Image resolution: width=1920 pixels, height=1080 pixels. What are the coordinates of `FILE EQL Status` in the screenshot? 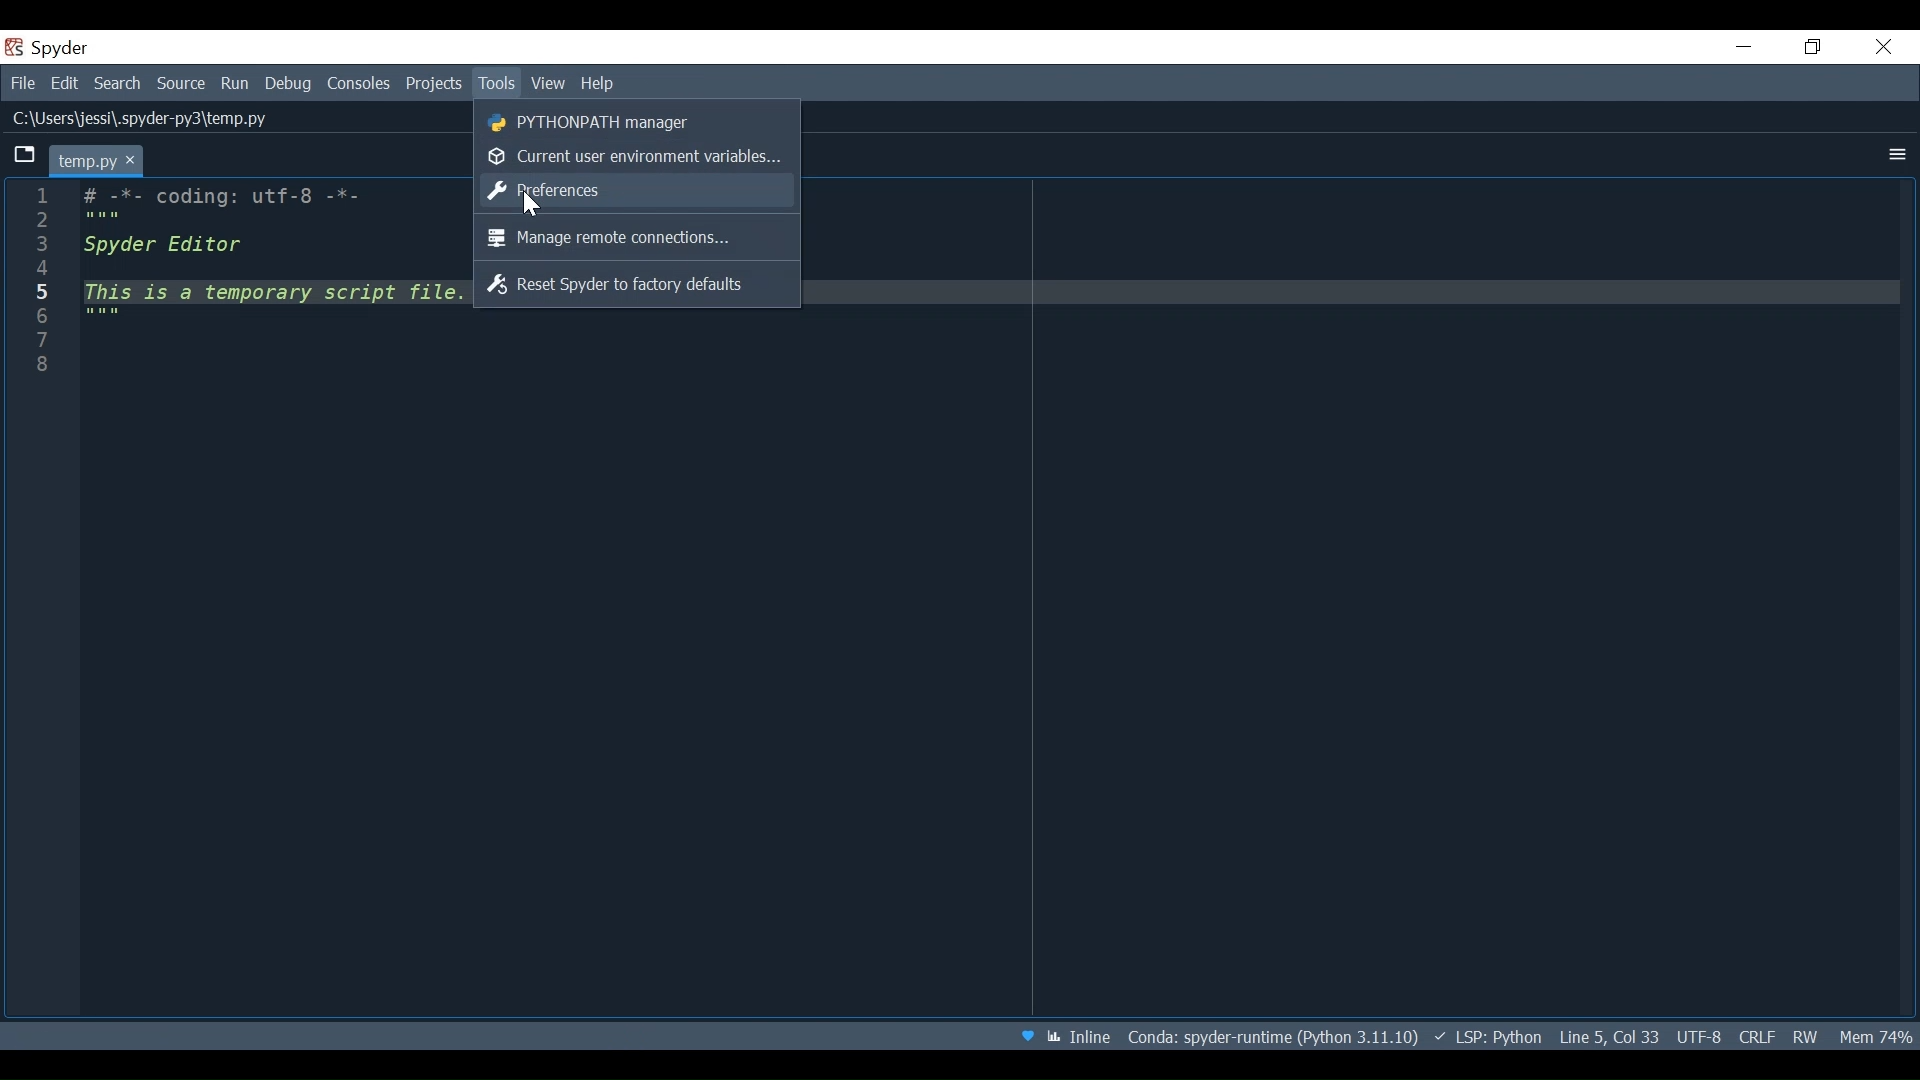 It's located at (1756, 1036).